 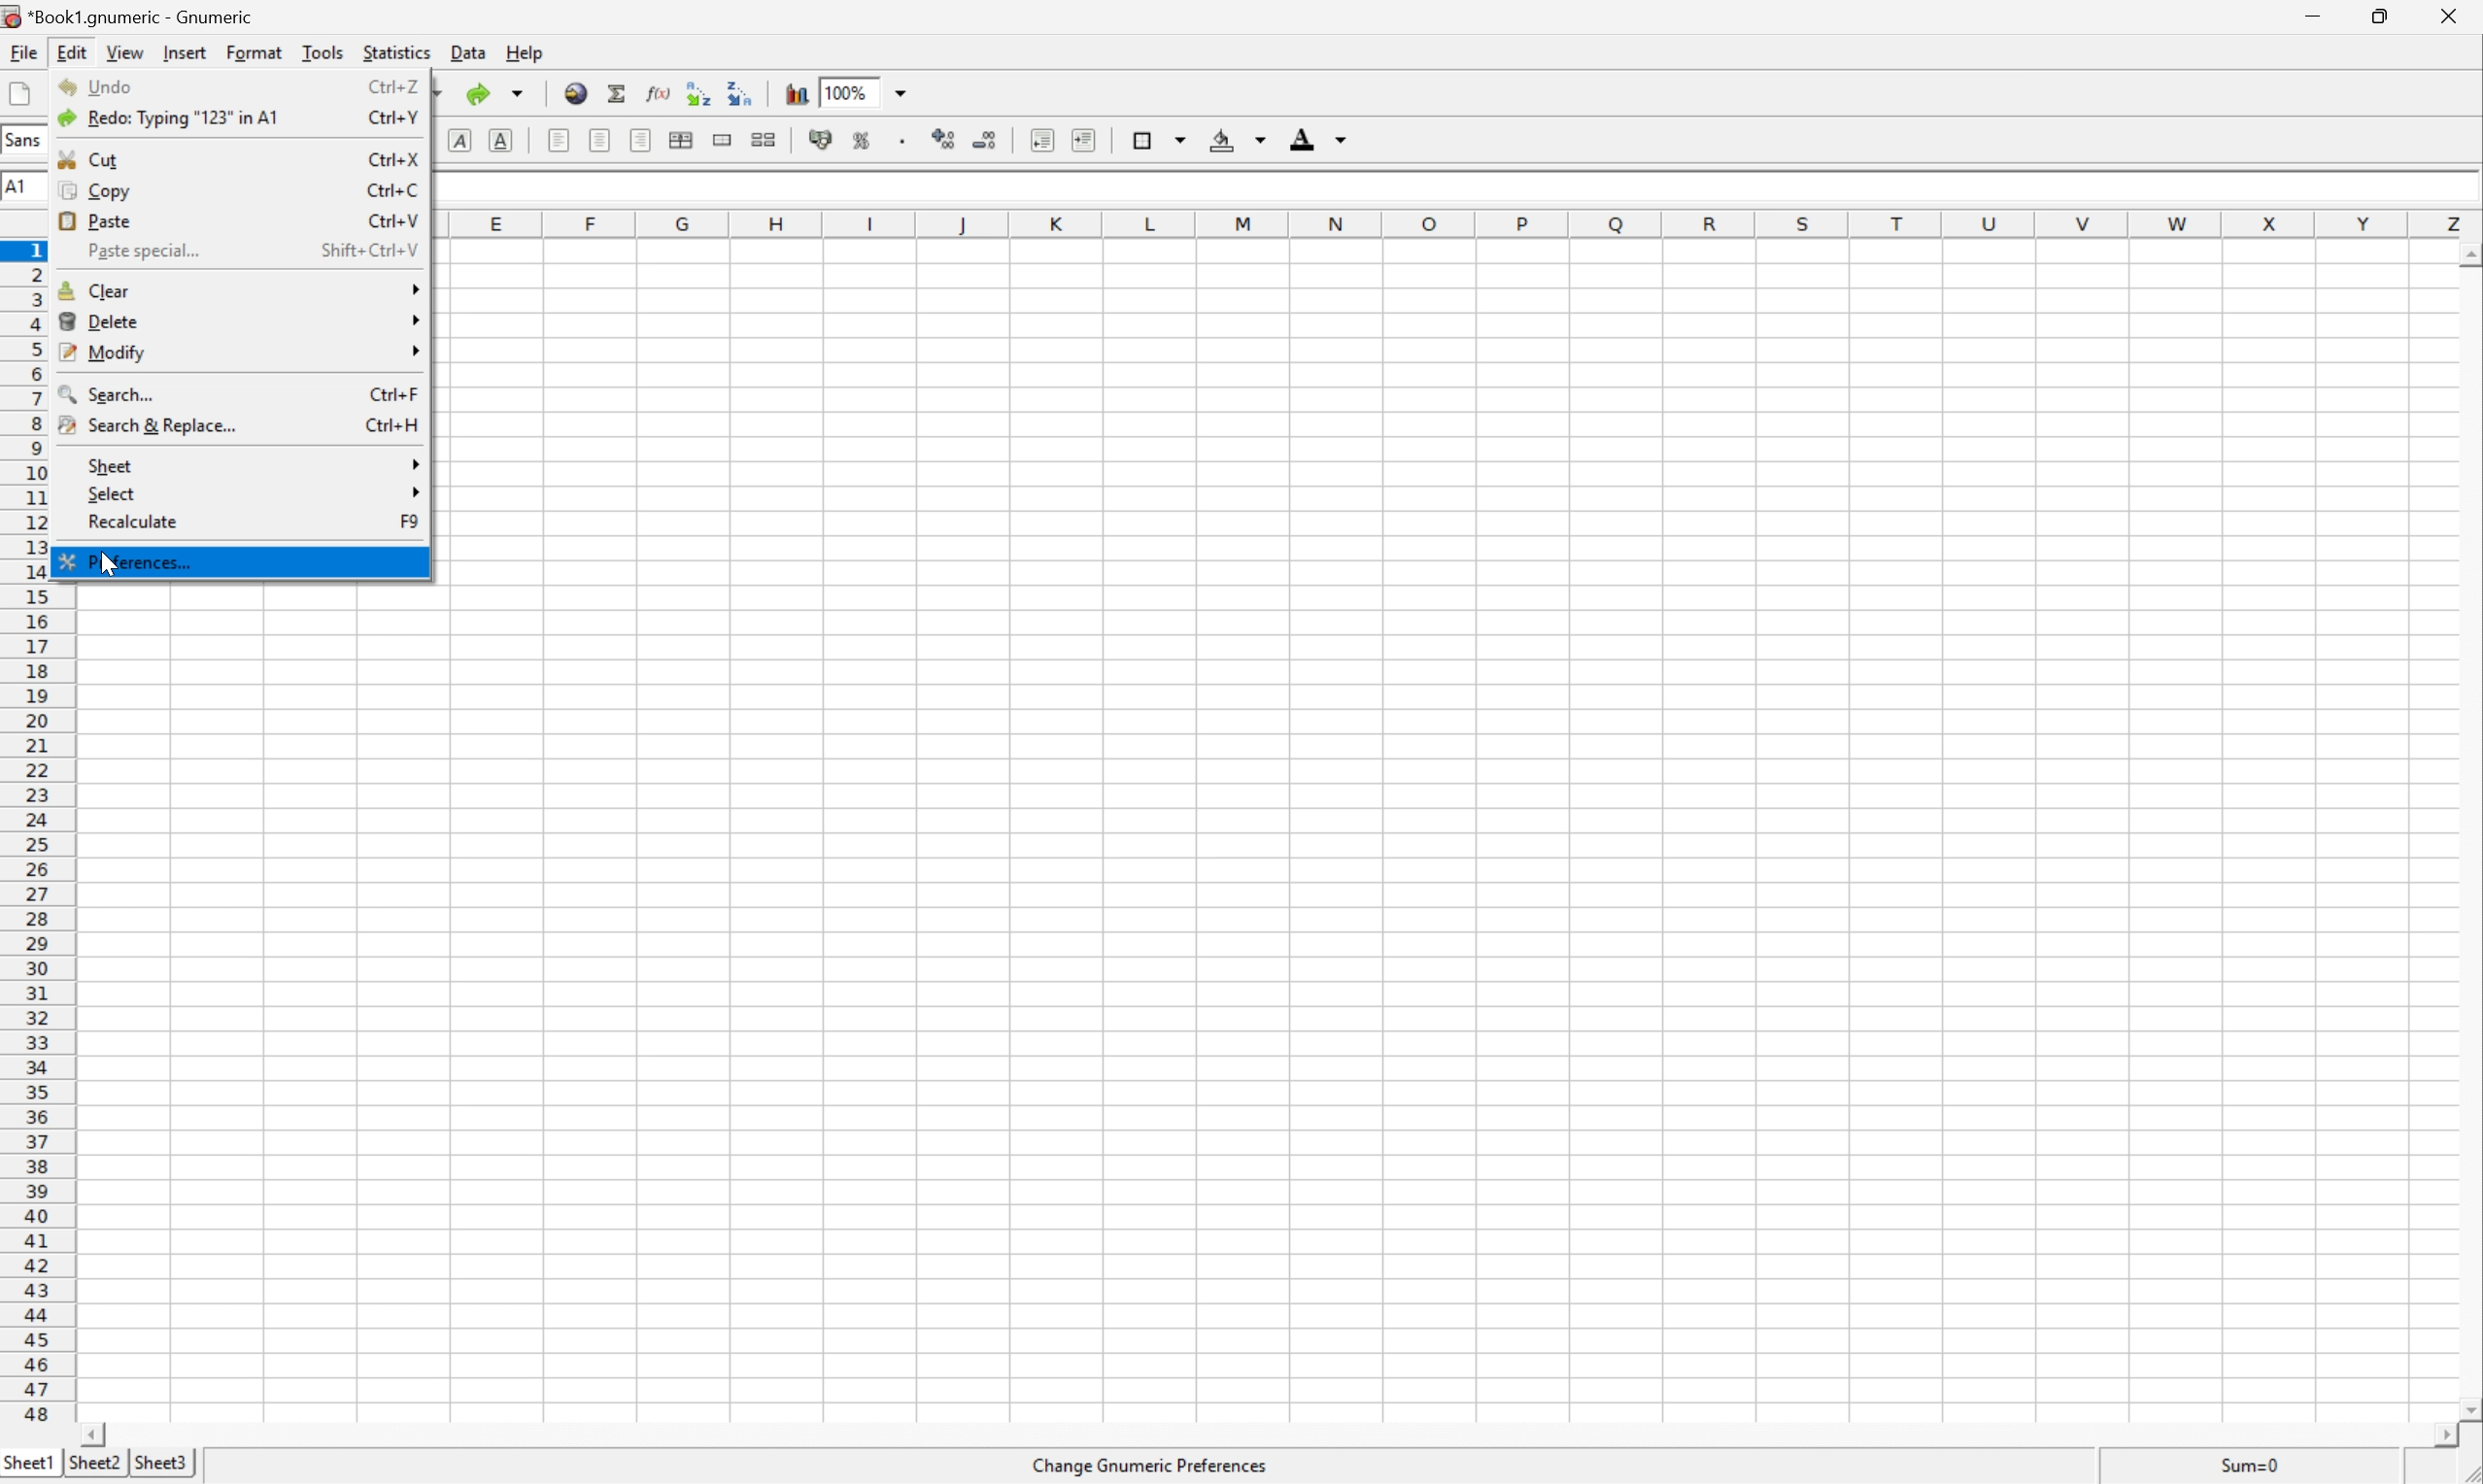 I want to click on scroll right, so click(x=2427, y=1435).